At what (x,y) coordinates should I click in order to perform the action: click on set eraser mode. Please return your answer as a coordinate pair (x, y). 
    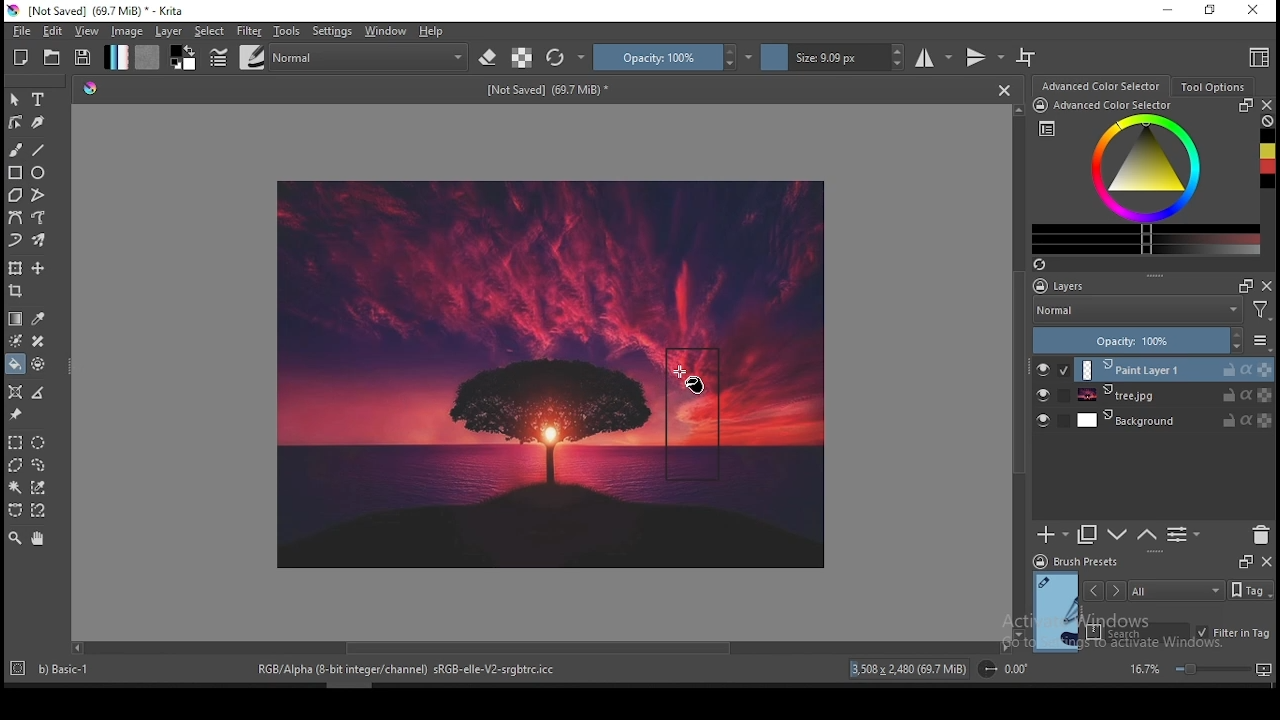
    Looking at the image, I should click on (490, 56).